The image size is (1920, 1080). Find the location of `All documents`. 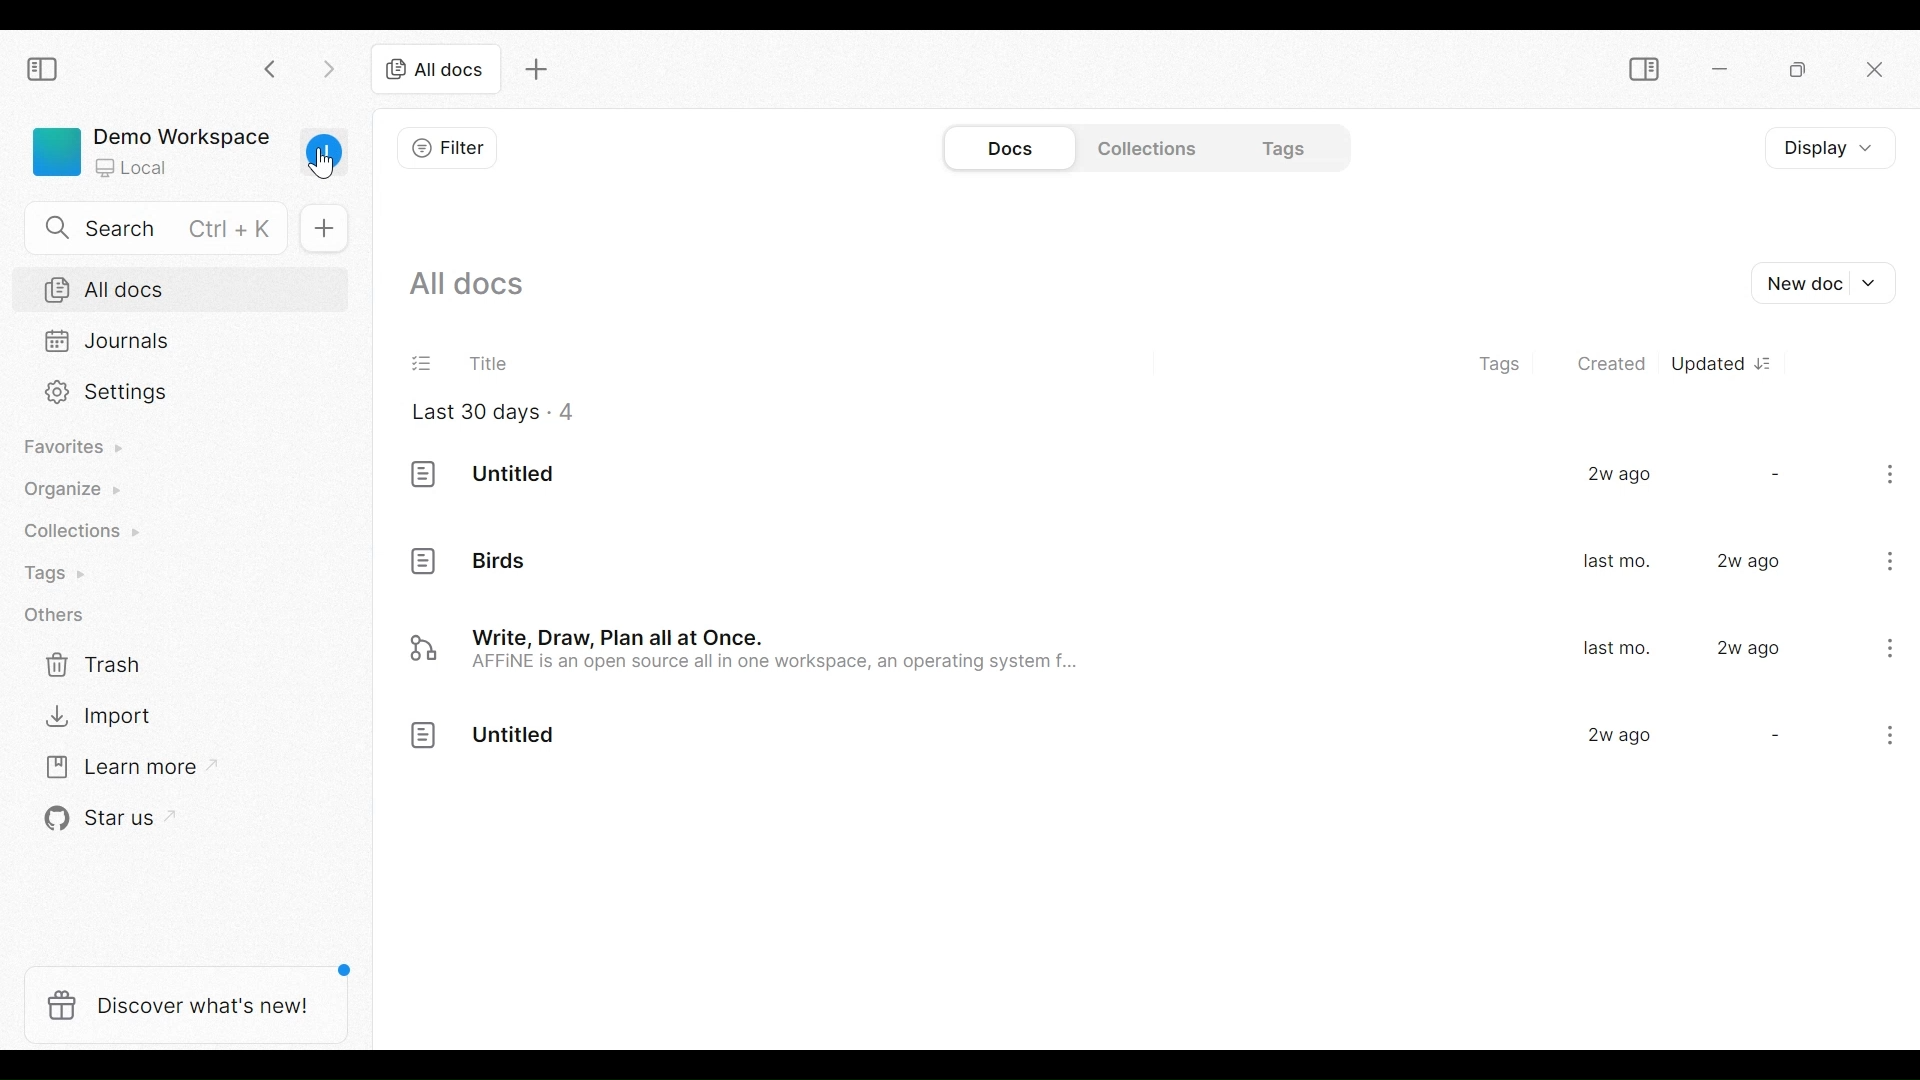

All documents is located at coordinates (467, 285).